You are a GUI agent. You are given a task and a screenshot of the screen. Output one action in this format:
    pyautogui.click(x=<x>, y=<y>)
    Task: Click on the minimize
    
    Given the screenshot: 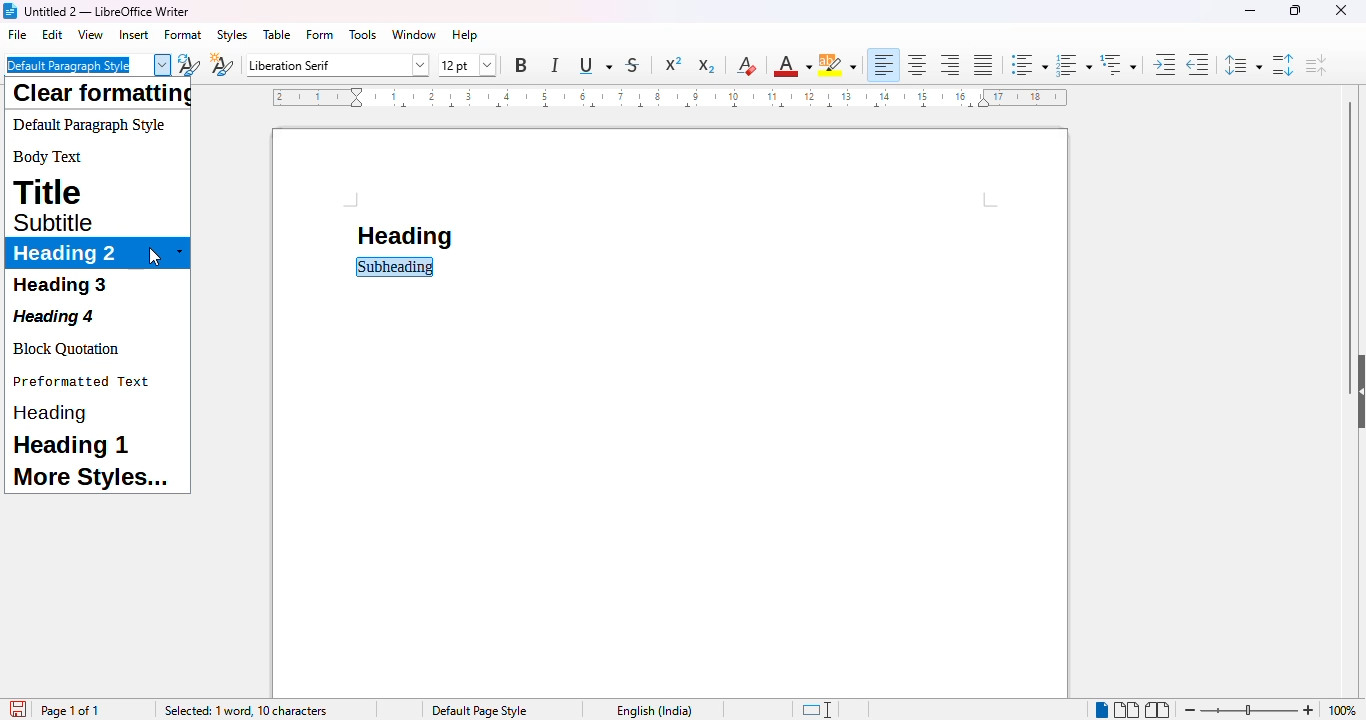 What is the action you would take?
    pyautogui.click(x=1250, y=11)
    